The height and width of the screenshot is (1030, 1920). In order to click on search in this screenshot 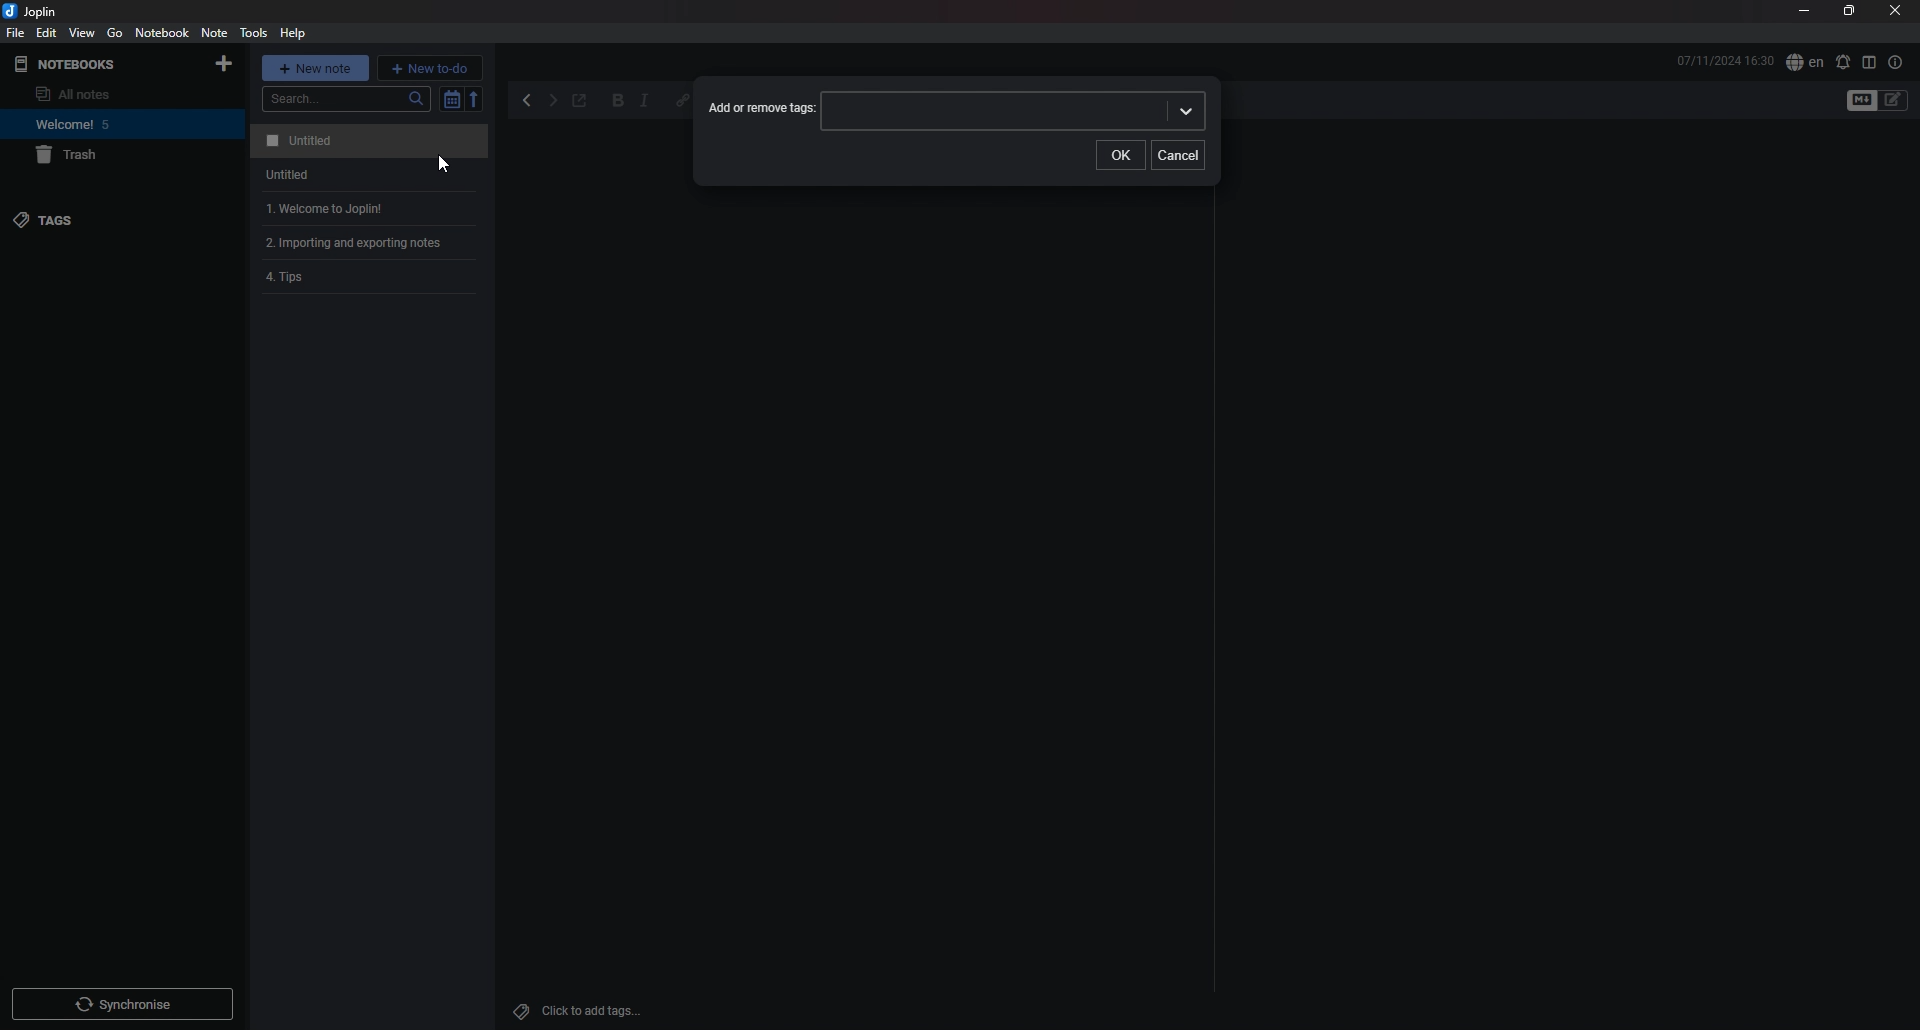, I will do `click(347, 99)`.